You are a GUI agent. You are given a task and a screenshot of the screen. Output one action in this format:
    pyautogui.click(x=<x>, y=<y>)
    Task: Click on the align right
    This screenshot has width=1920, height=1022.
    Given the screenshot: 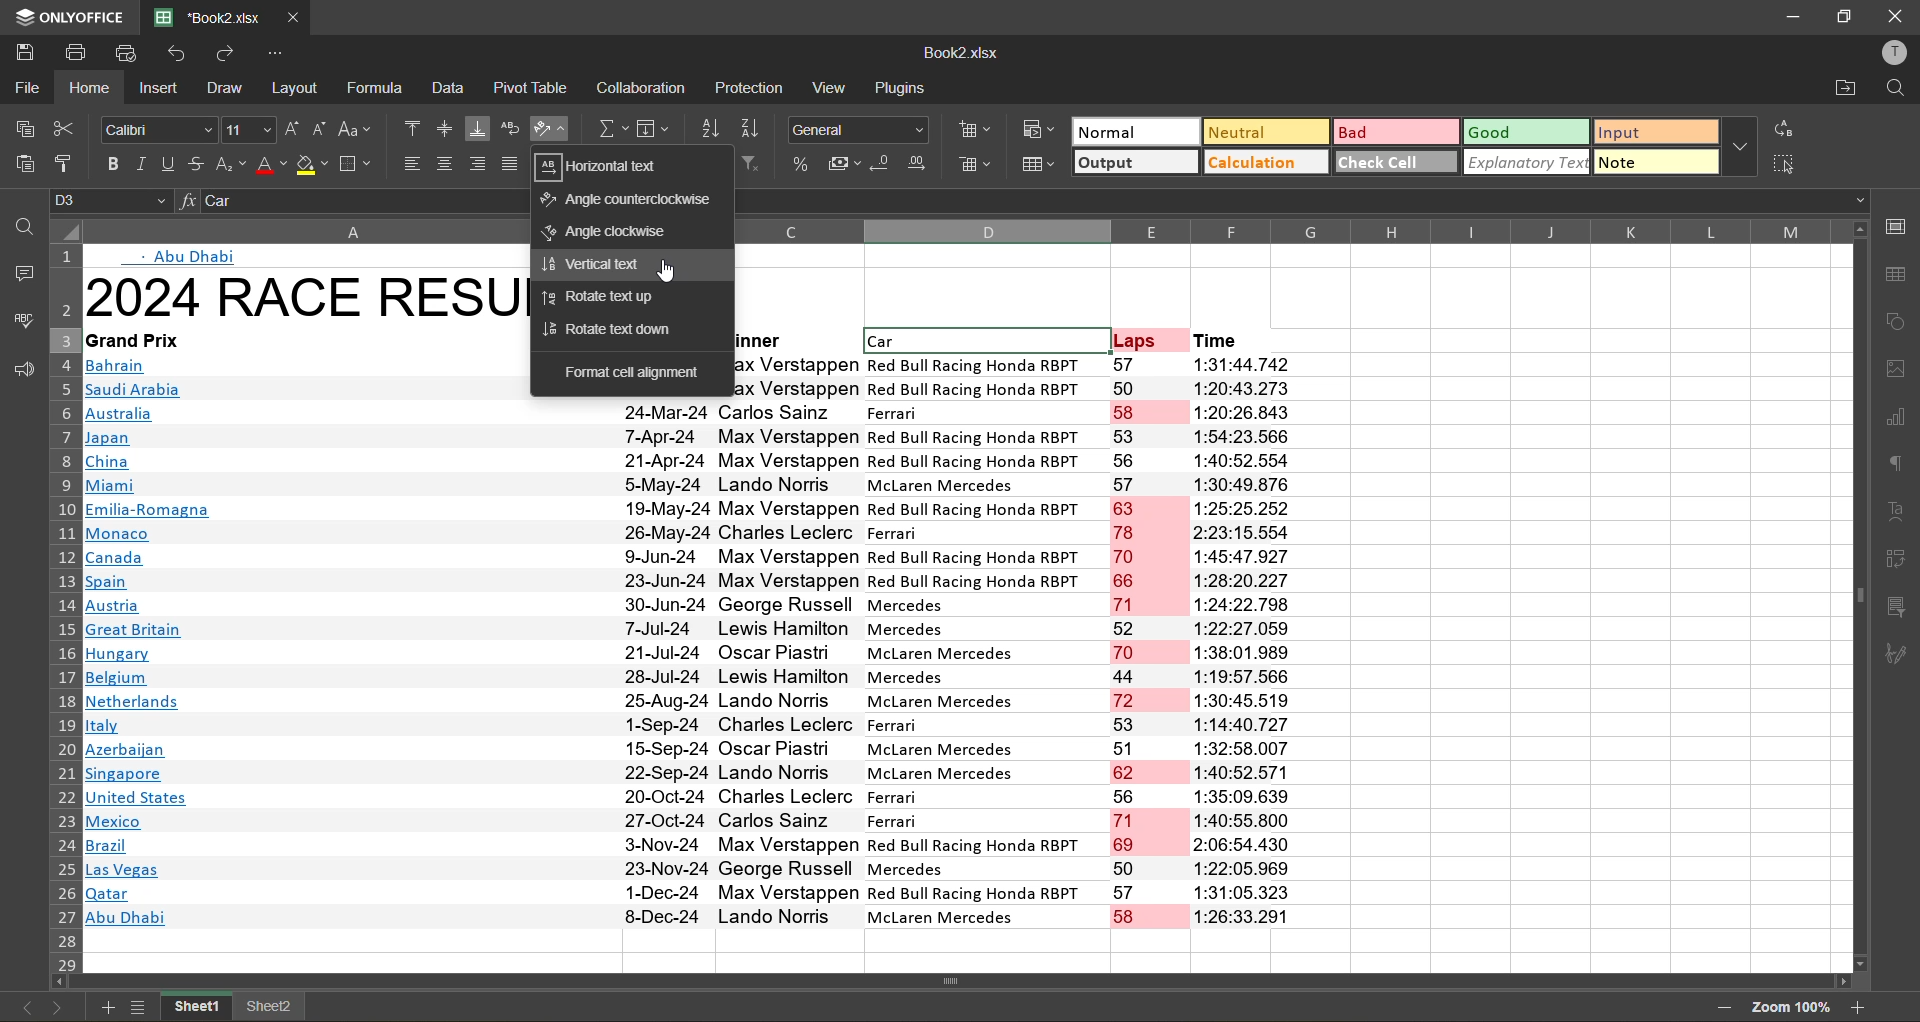 What is the action you would take?
    pyautogui.click(x=479, y=164)
    